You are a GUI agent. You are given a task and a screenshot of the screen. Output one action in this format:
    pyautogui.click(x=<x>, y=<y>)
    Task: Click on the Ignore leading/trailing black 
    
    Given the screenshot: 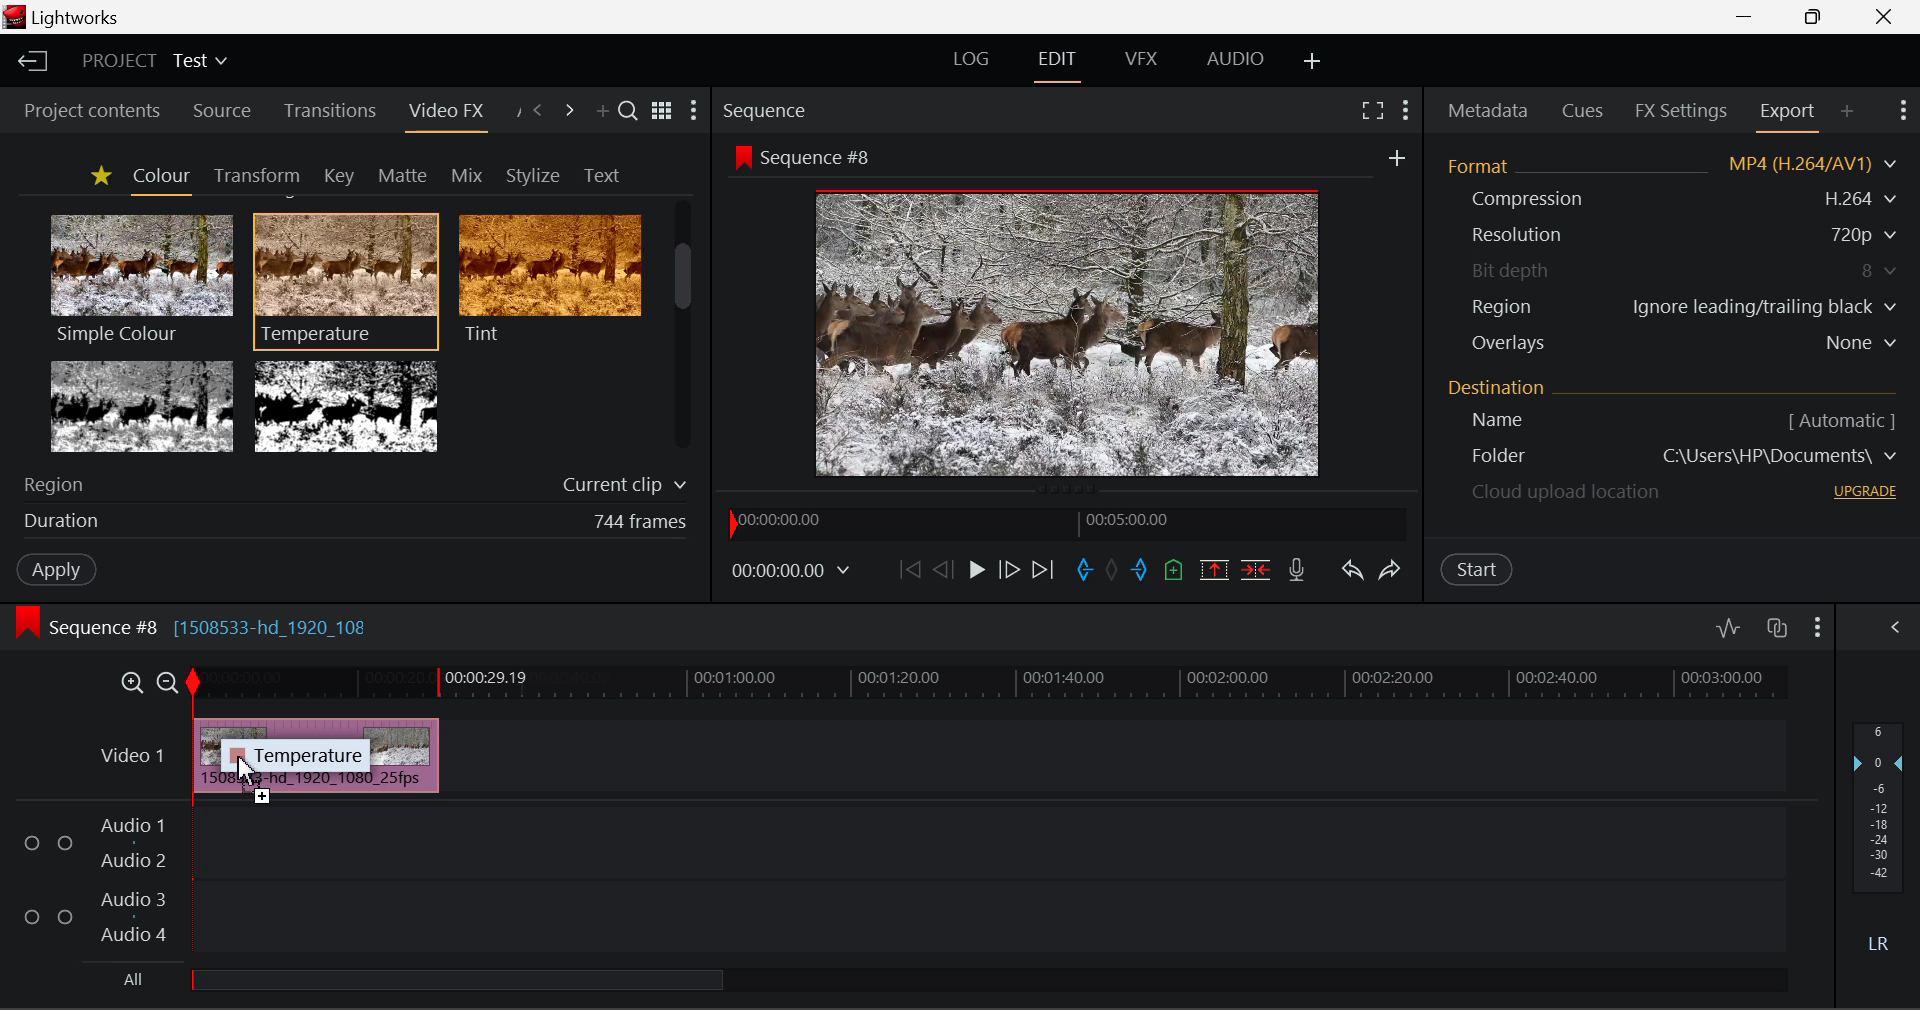 What is the action you would take?
    pyautogui.click(x=1763, y=307)
    